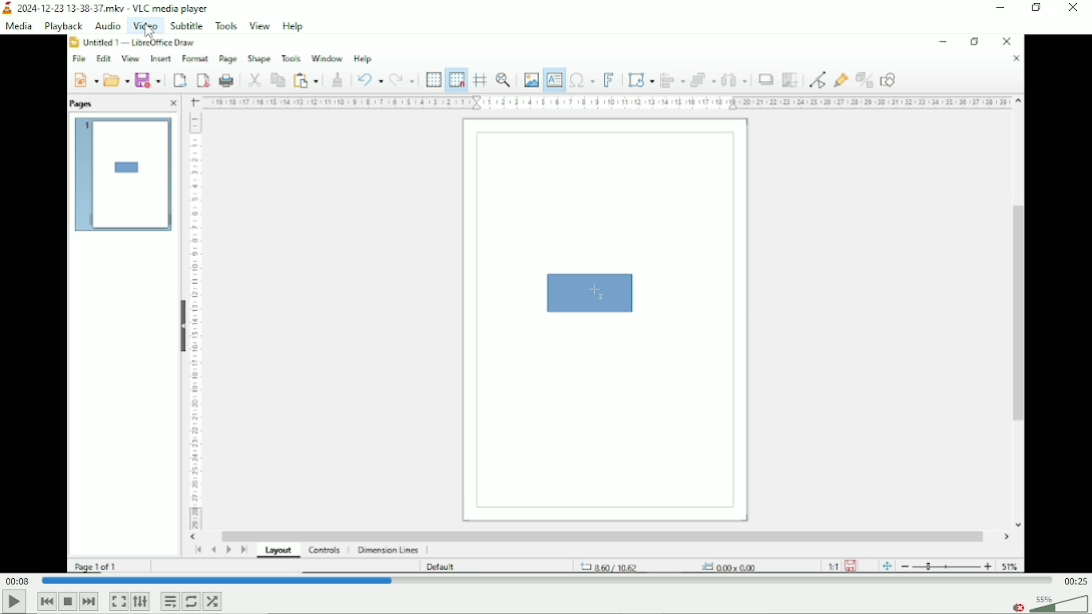 The height and width of the screenshot is (614, 1092). I want to click on Volume, so click(1060, 604).